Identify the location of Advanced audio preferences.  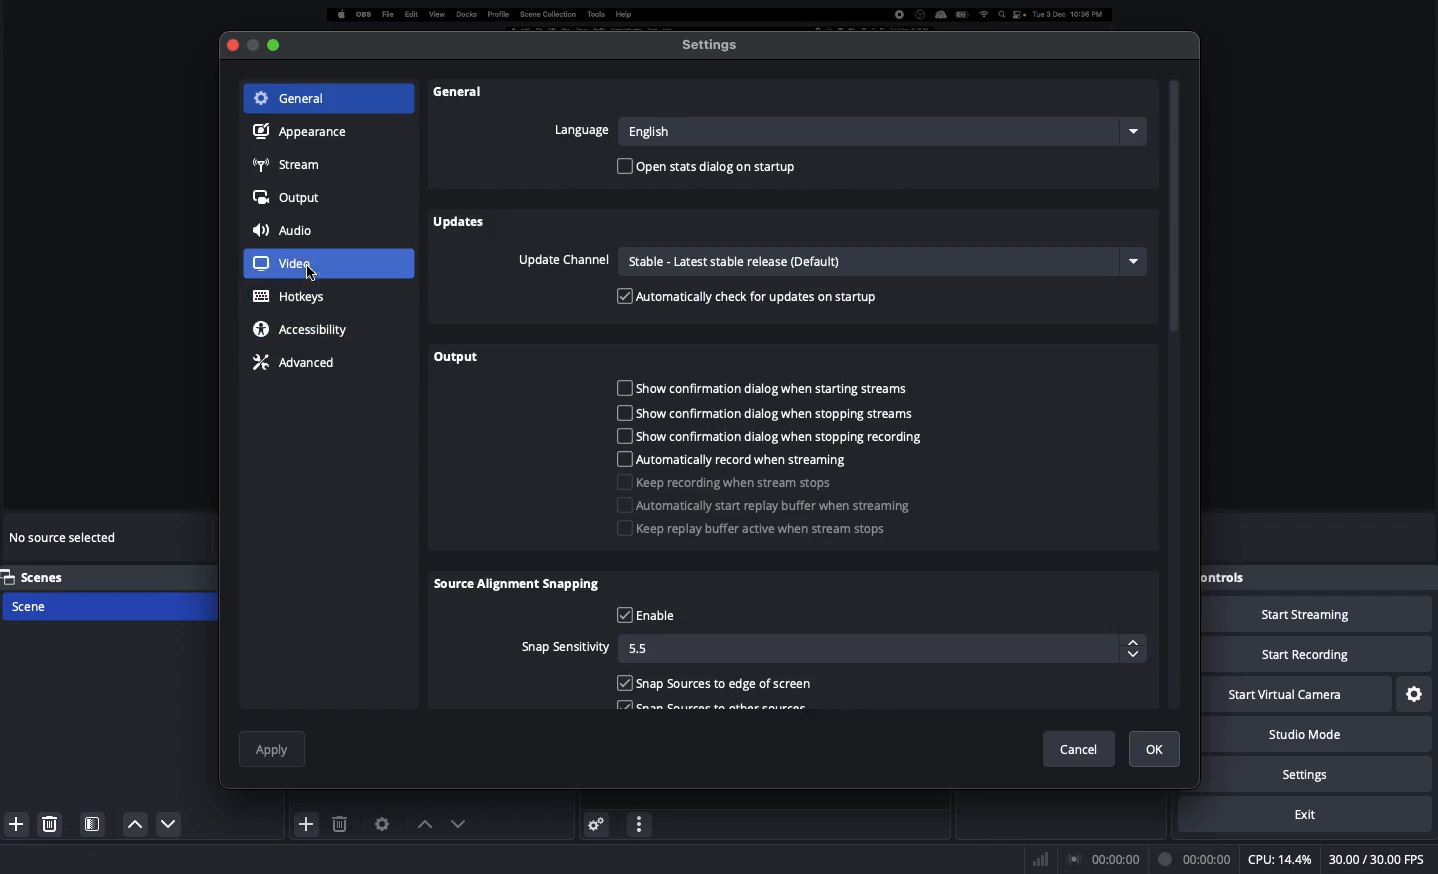
(596, 823).